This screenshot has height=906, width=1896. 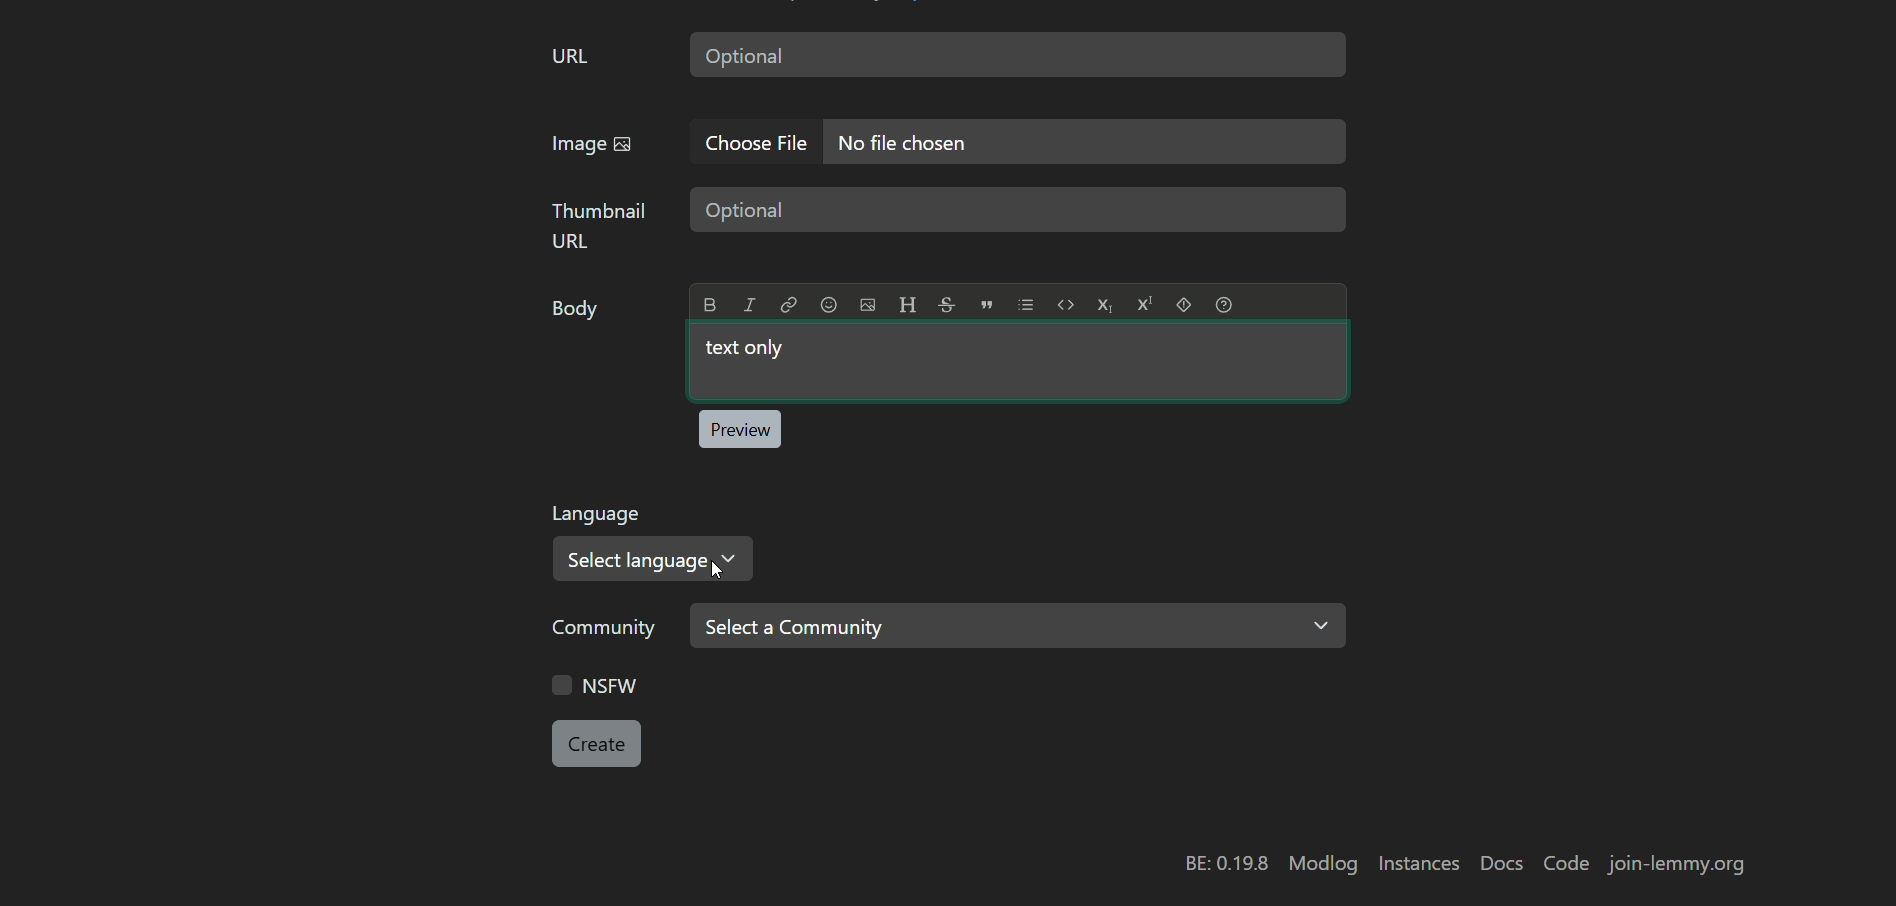 I want to click on code, so click(x=1569, y=865).